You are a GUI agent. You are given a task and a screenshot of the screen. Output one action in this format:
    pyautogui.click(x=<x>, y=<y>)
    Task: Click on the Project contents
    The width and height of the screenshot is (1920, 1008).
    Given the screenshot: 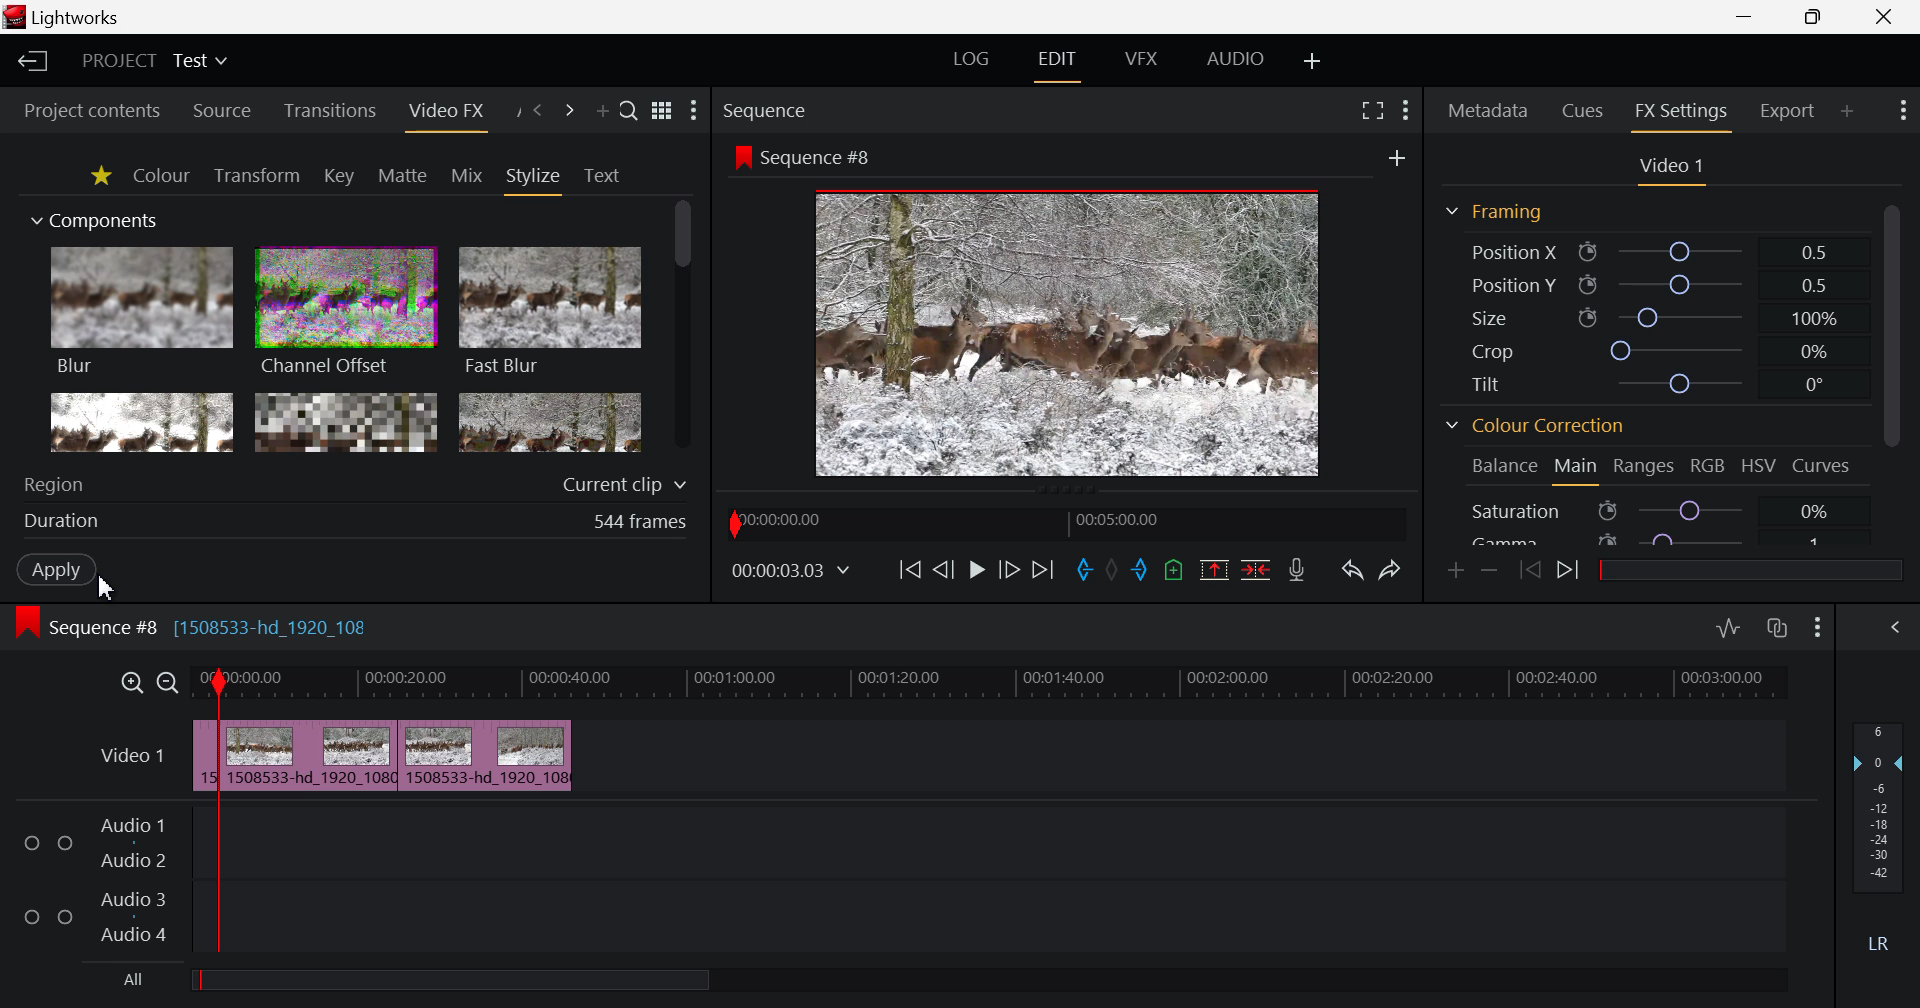 What is the action you would take?
    pyautogui.click(x=92, y=108)
    